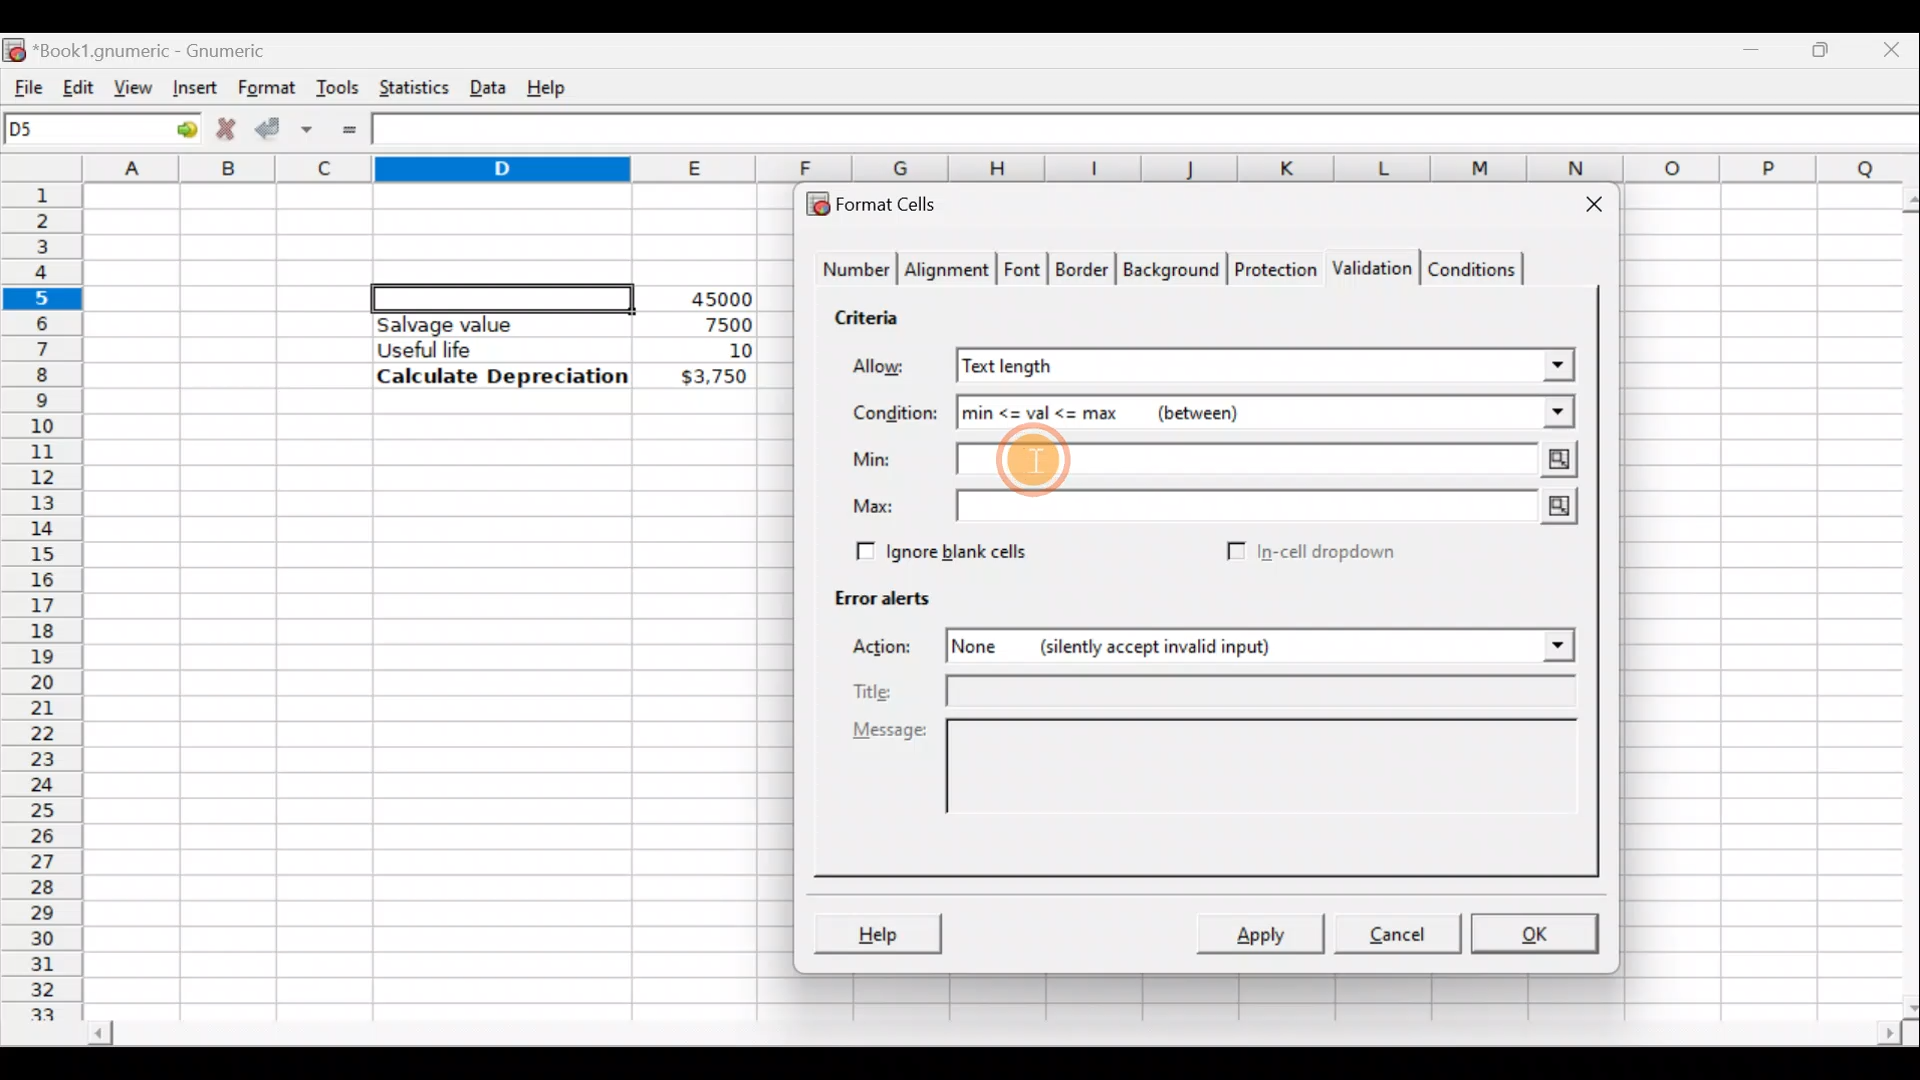  What do you see at coordinates (1272, 507) in the screenshot?
I see `Max value` at bounding box center [1272, 507].